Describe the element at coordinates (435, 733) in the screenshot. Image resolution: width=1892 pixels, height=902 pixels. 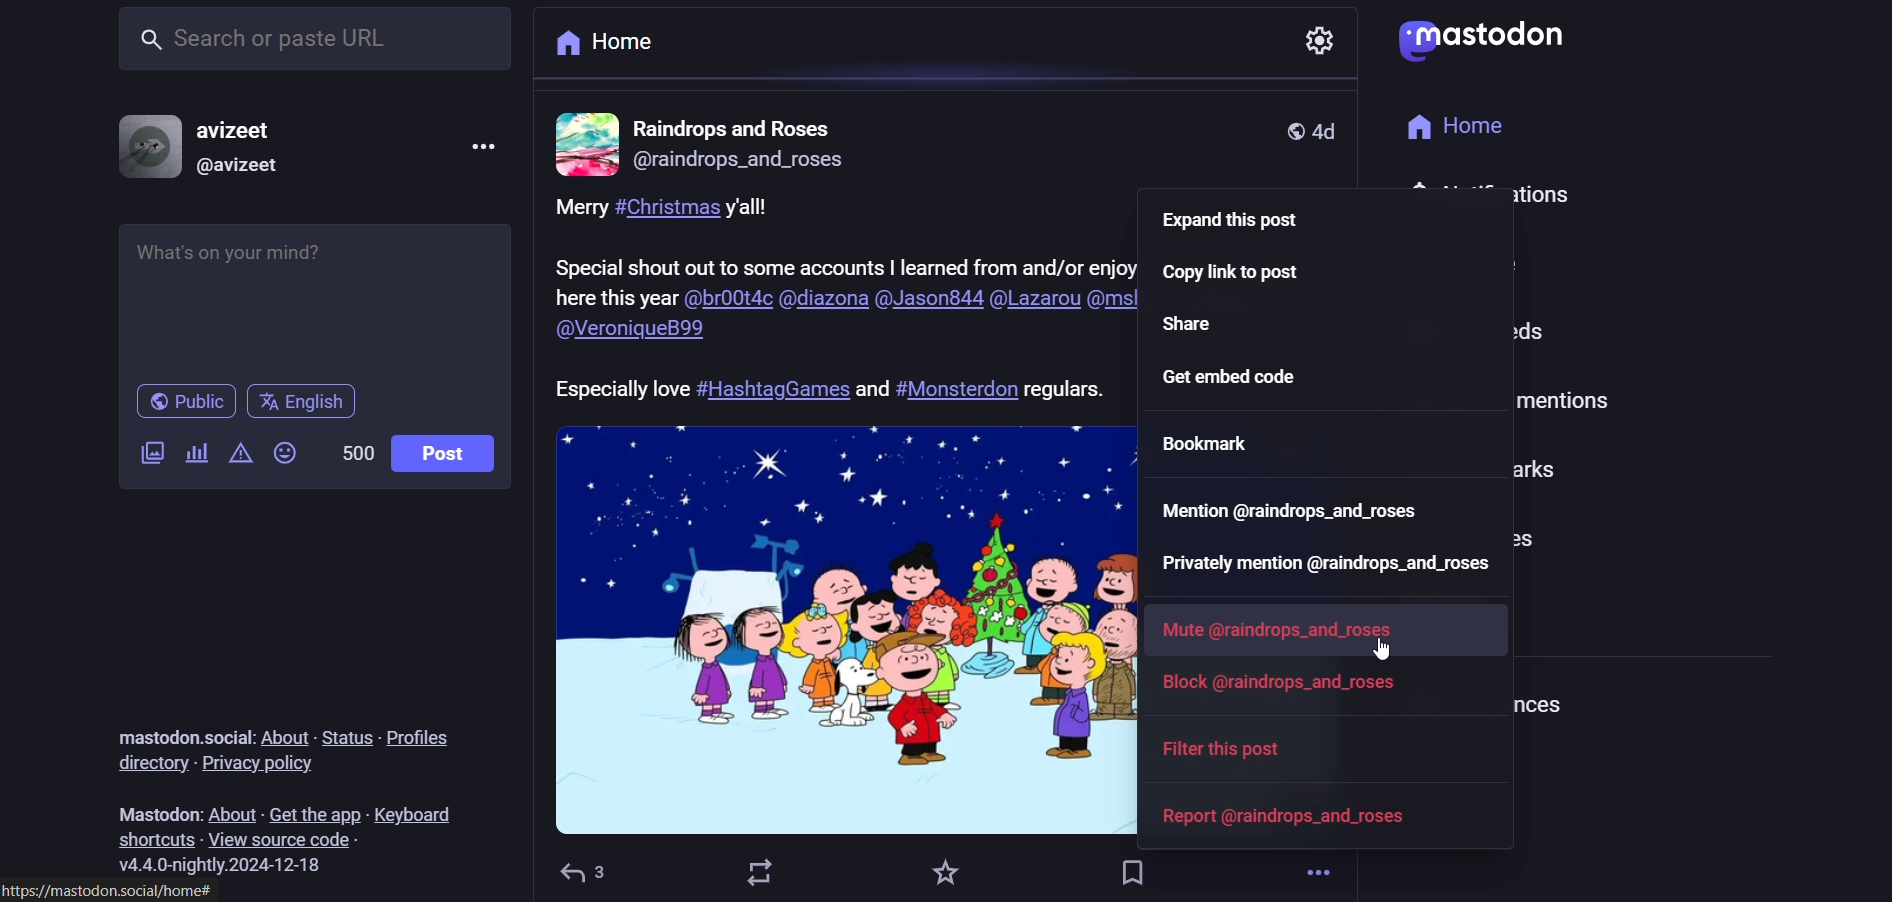
I see `profiles` at that location.